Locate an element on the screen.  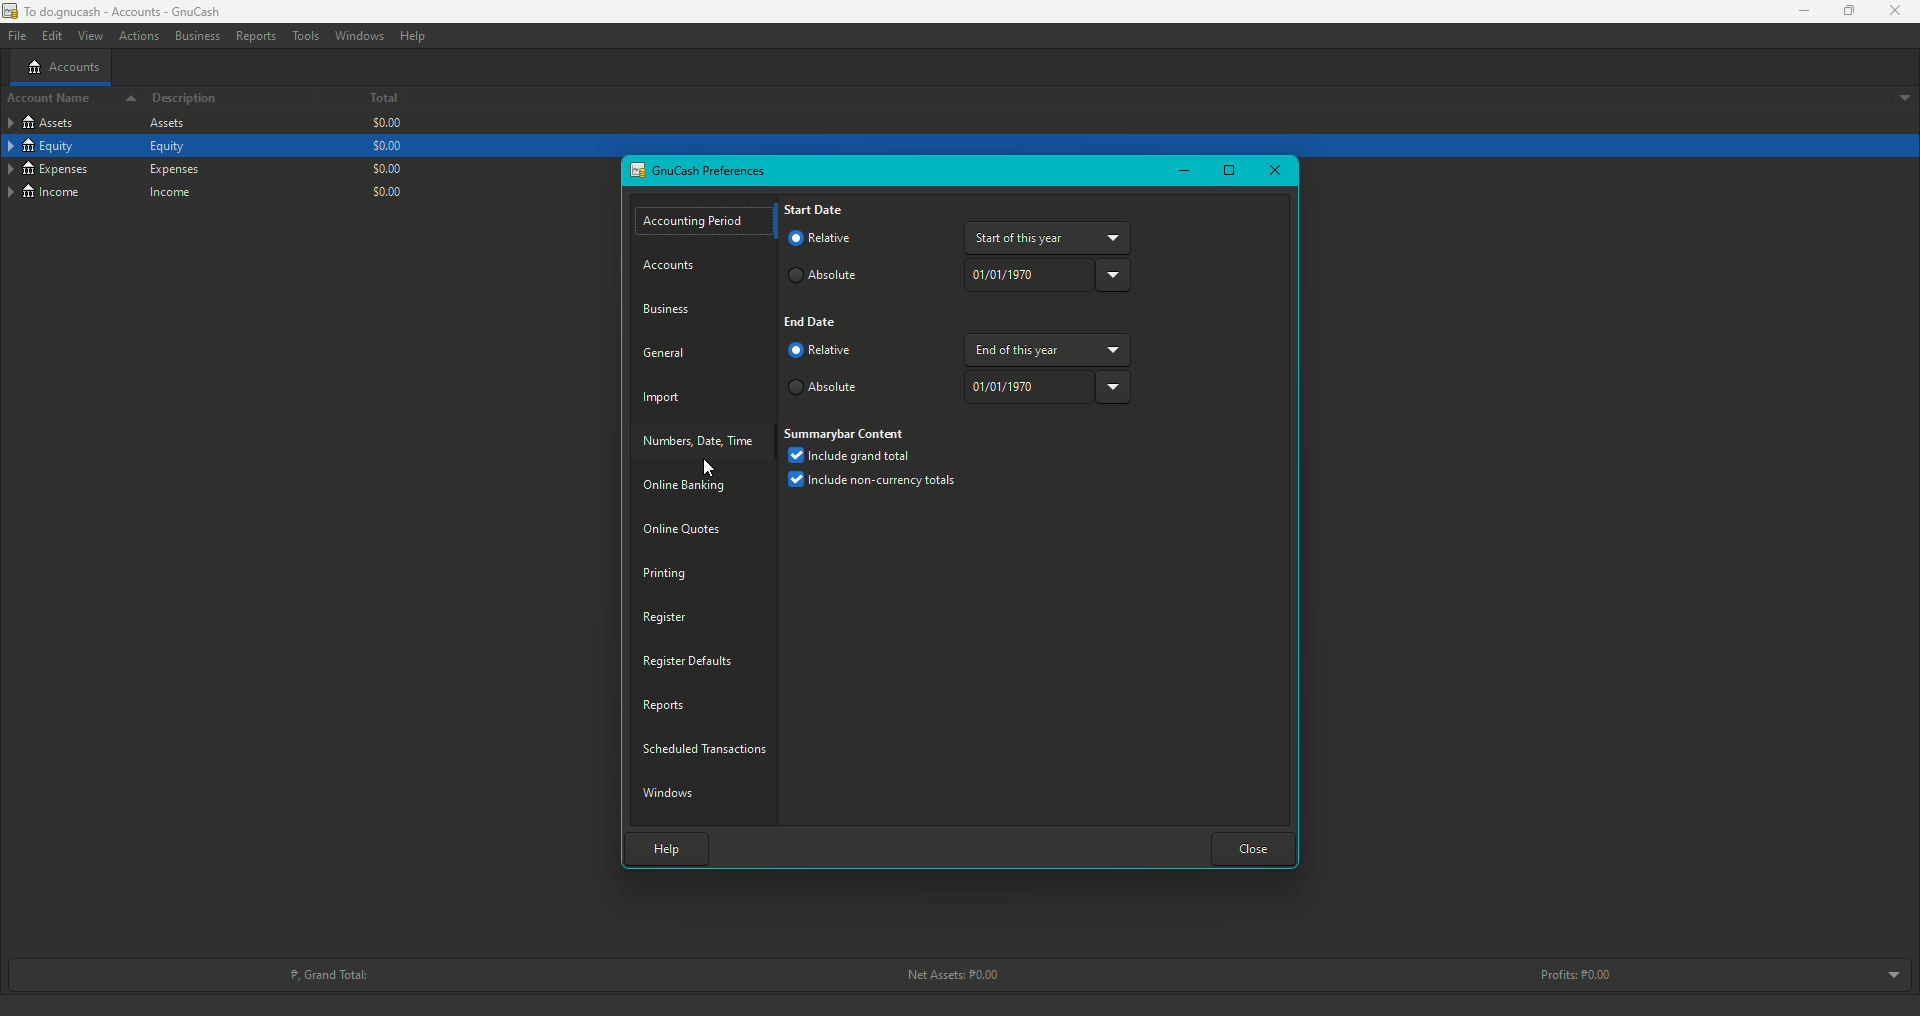
Business is located at coordinates (196, 34).